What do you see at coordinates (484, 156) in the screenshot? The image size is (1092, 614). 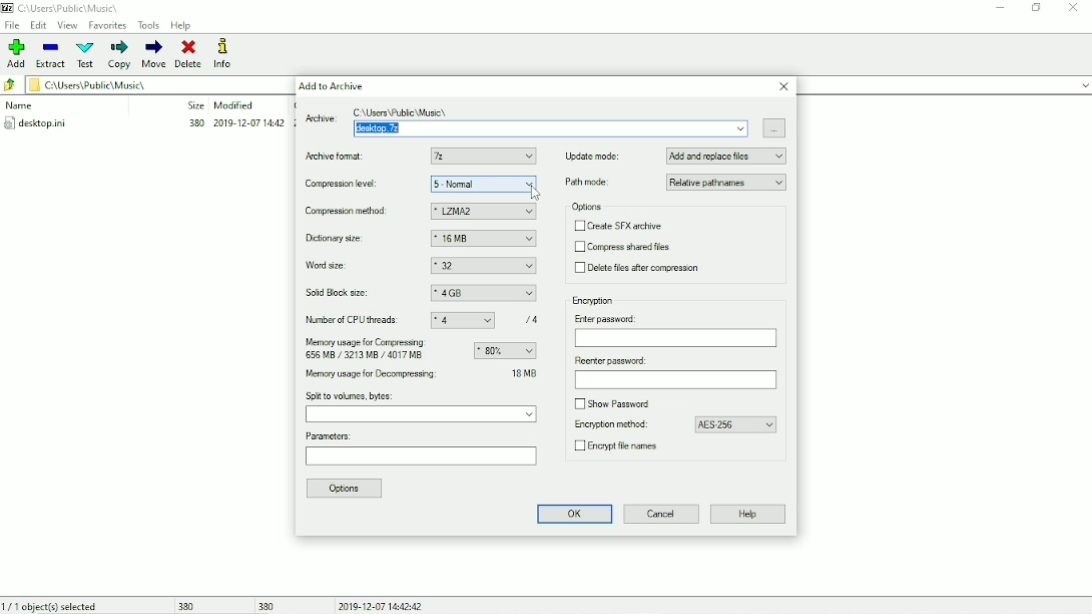 I see `7z` at bounding box center [484, 156].